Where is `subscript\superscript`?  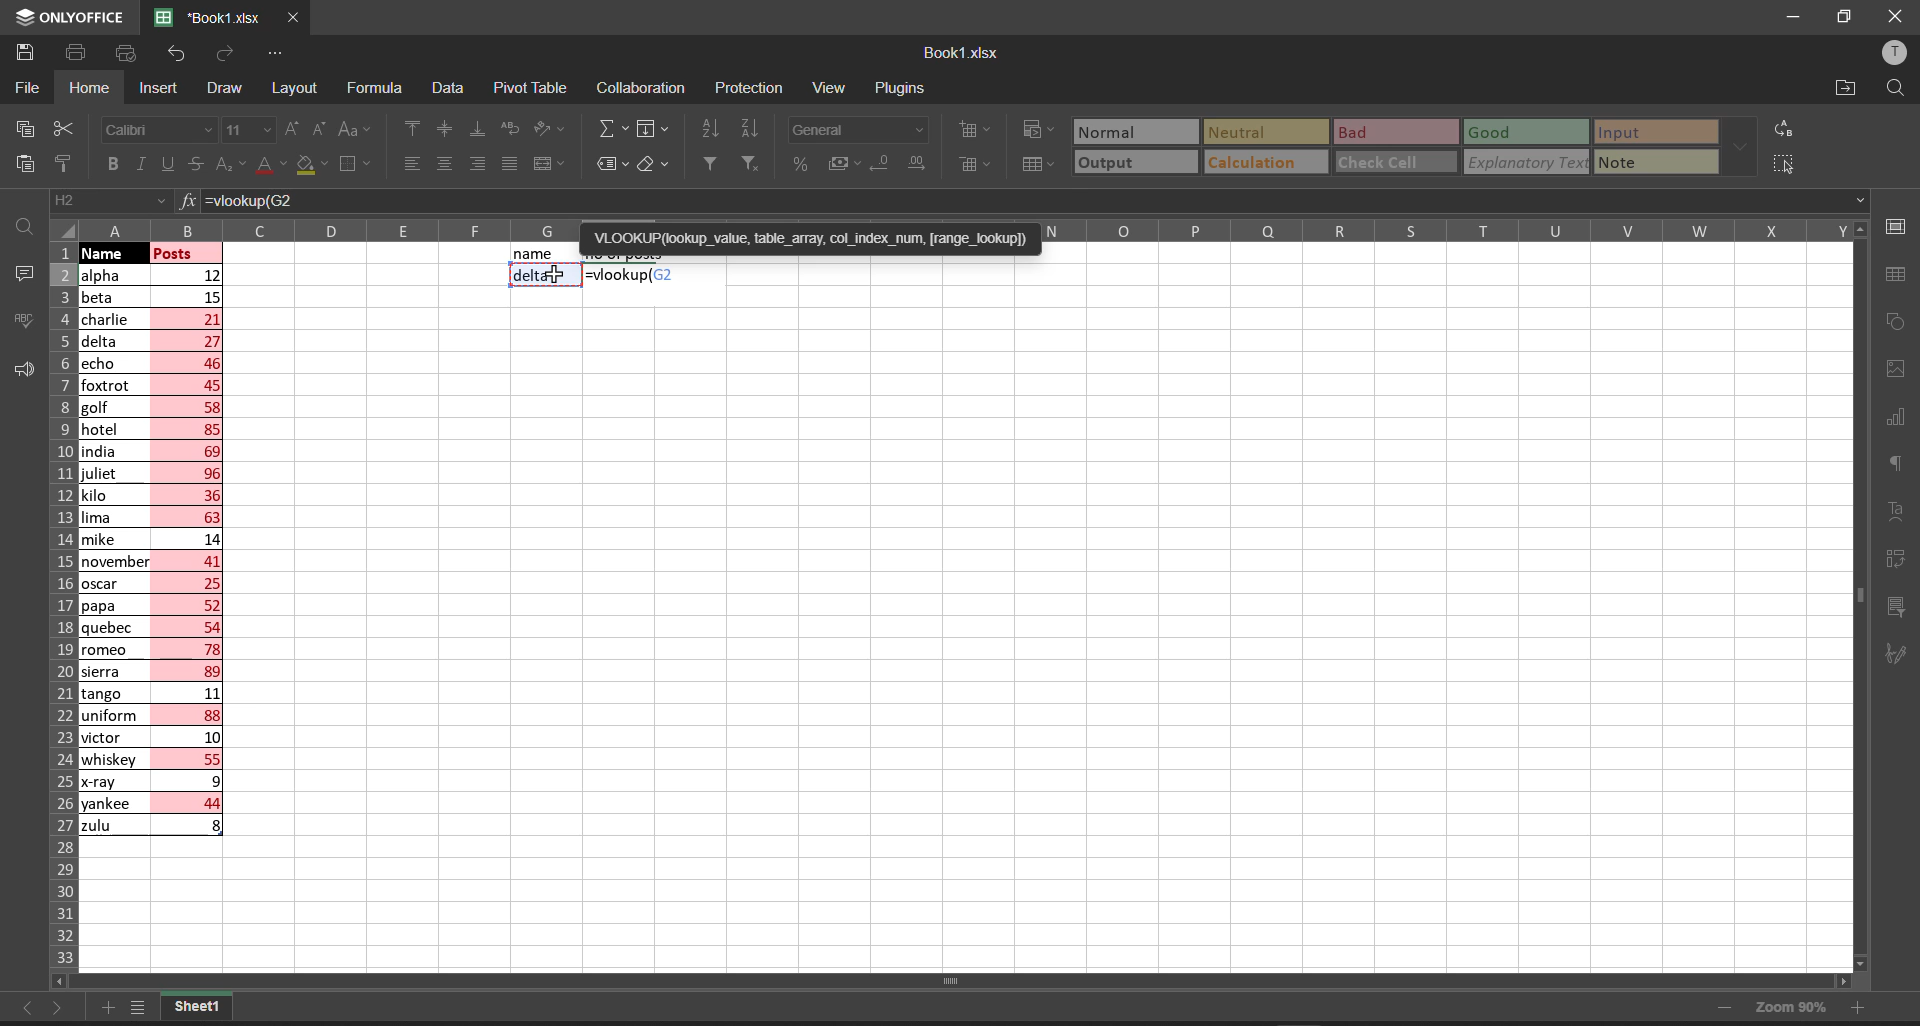
subscript\superscript is located at coordinates (229, 161).